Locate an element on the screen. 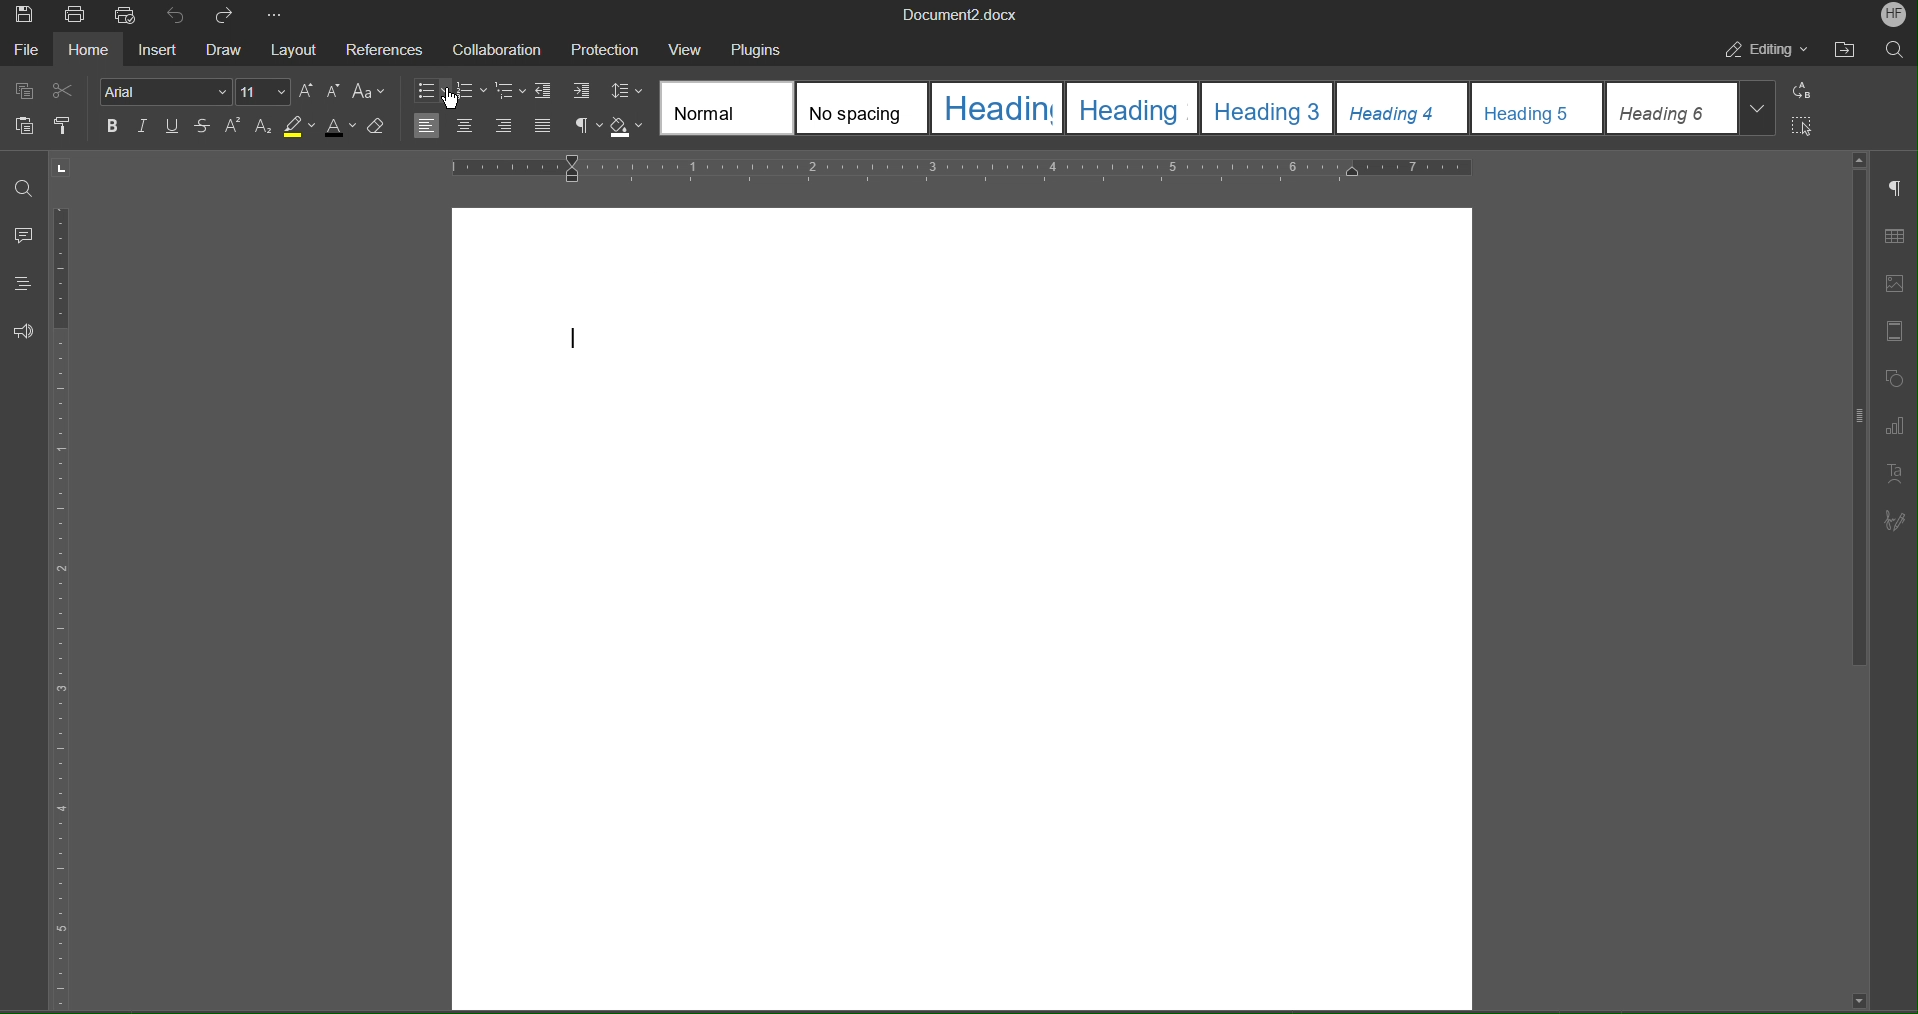  Text Color is located at coordinates (341, 126).